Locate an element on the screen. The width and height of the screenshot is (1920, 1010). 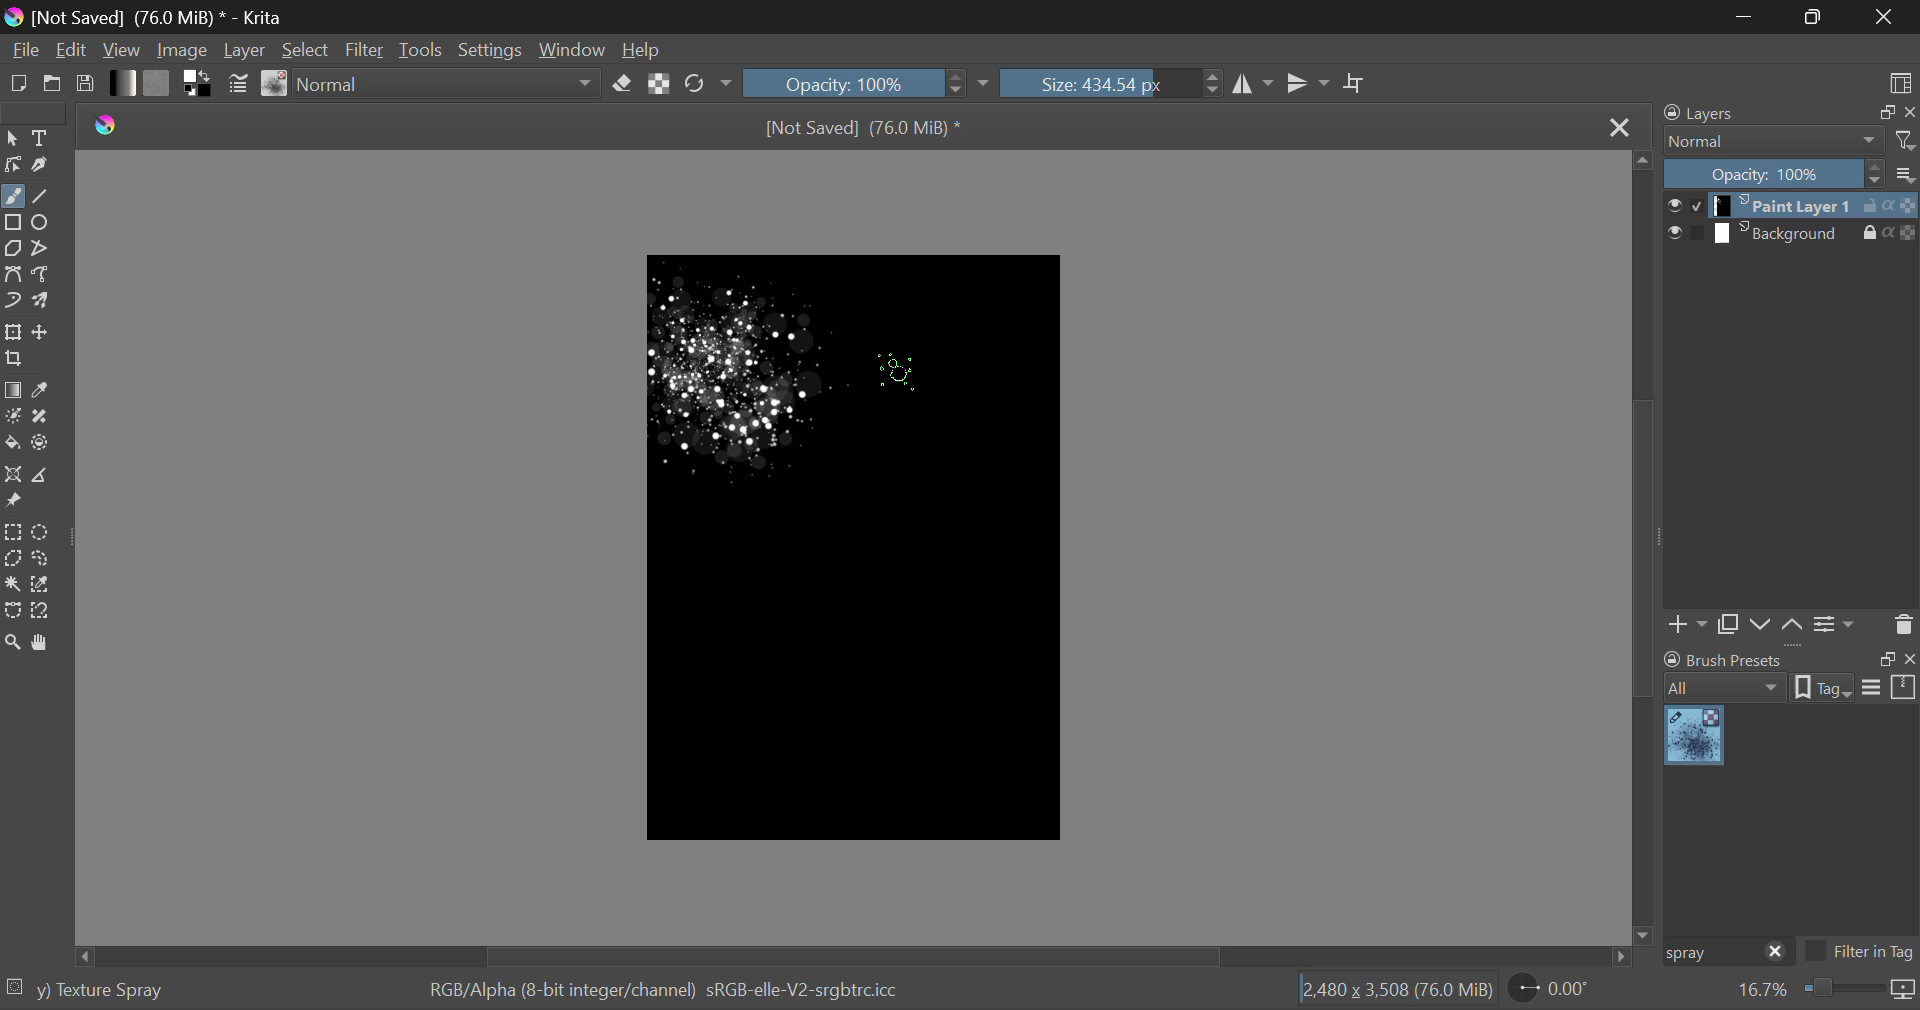
Help is located at coordinates (642, 46).